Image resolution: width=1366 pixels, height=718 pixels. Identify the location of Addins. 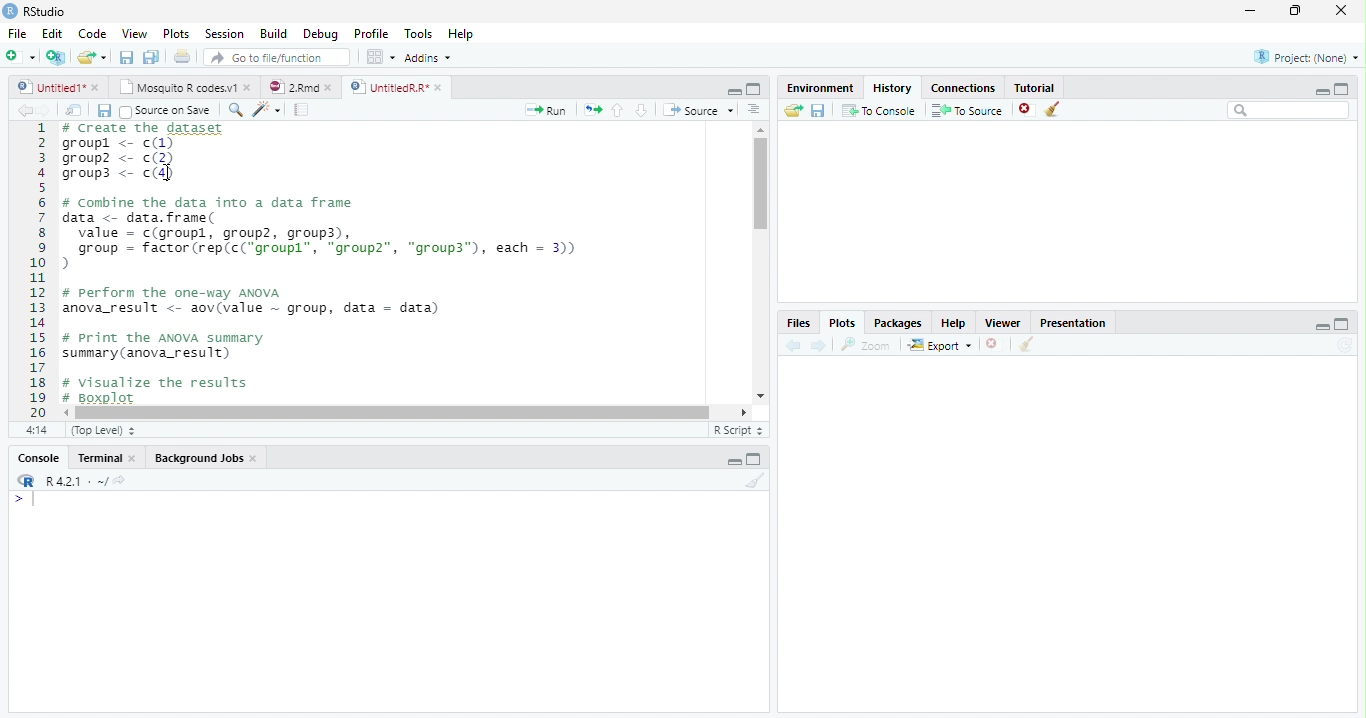
(429, 59).